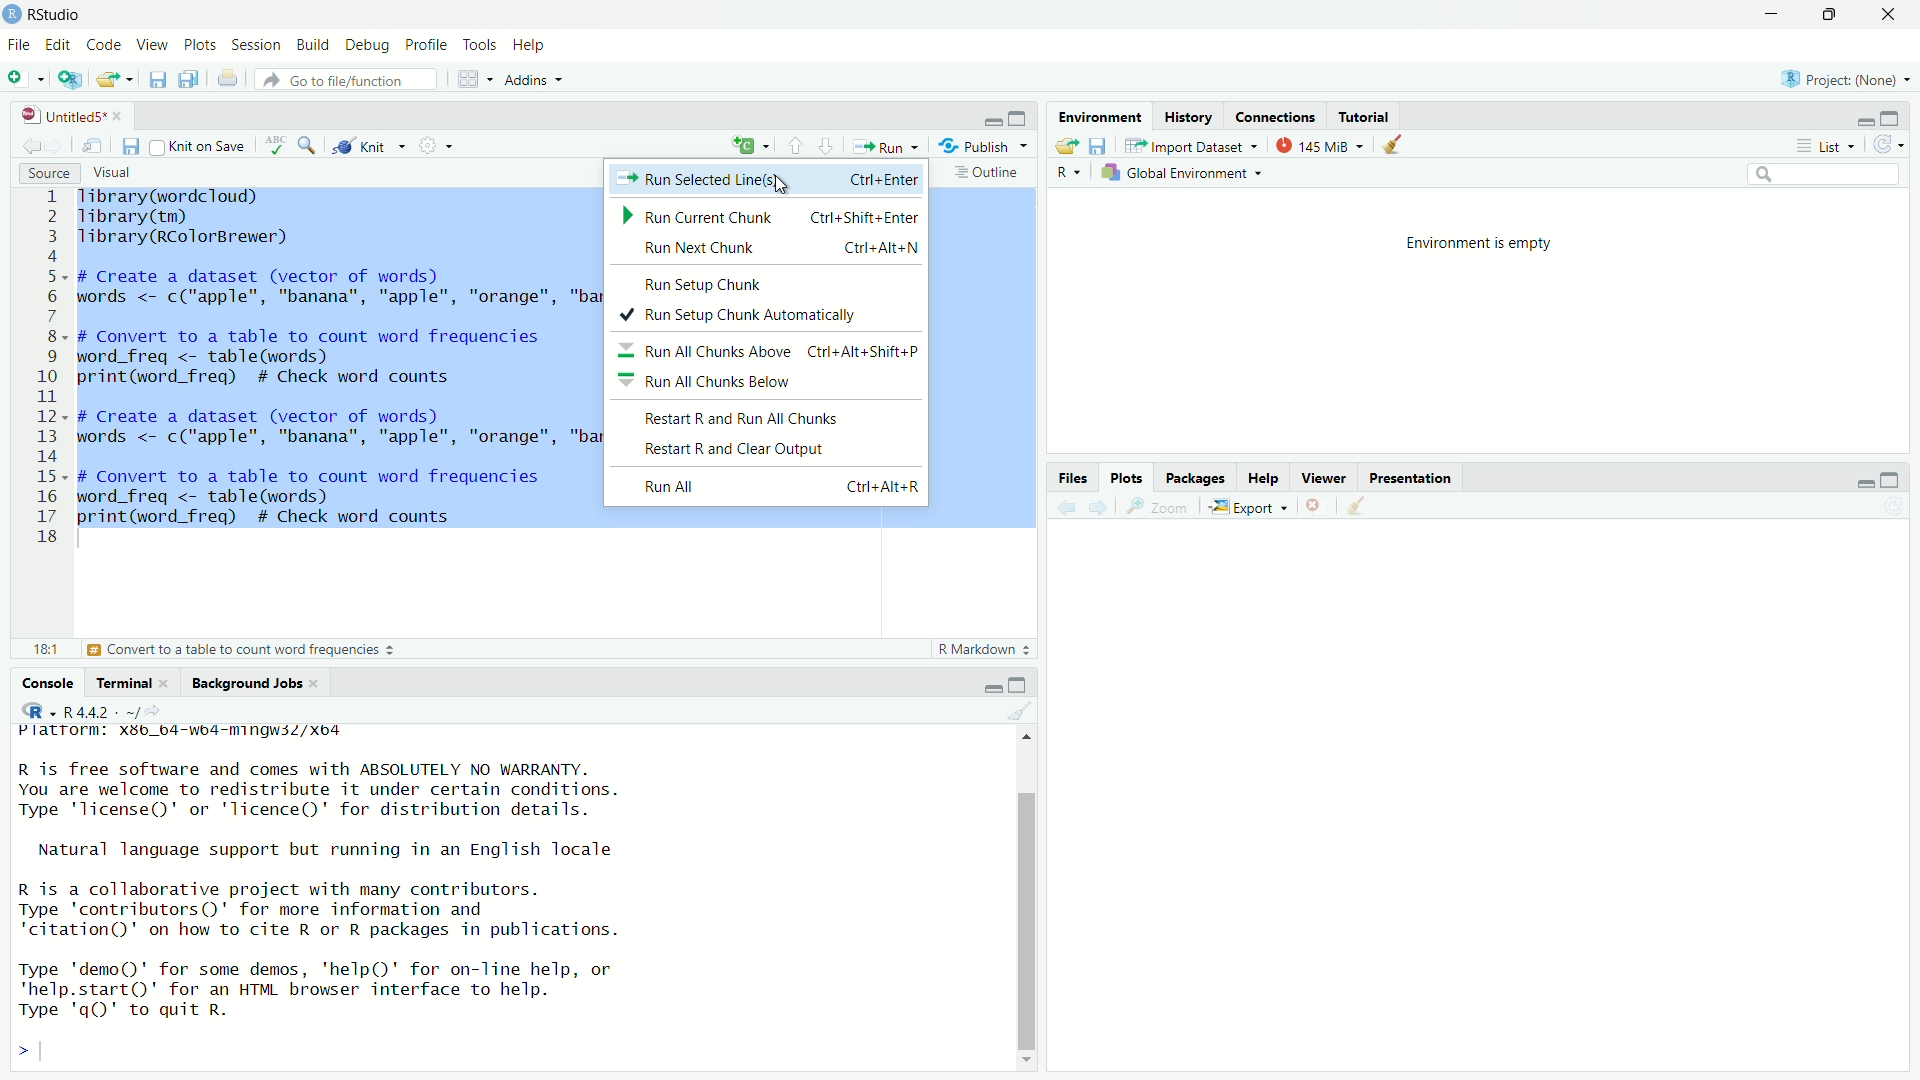  Describe the element at coordinates (428, 46) in the screenshot. I see `Profile` at that location.